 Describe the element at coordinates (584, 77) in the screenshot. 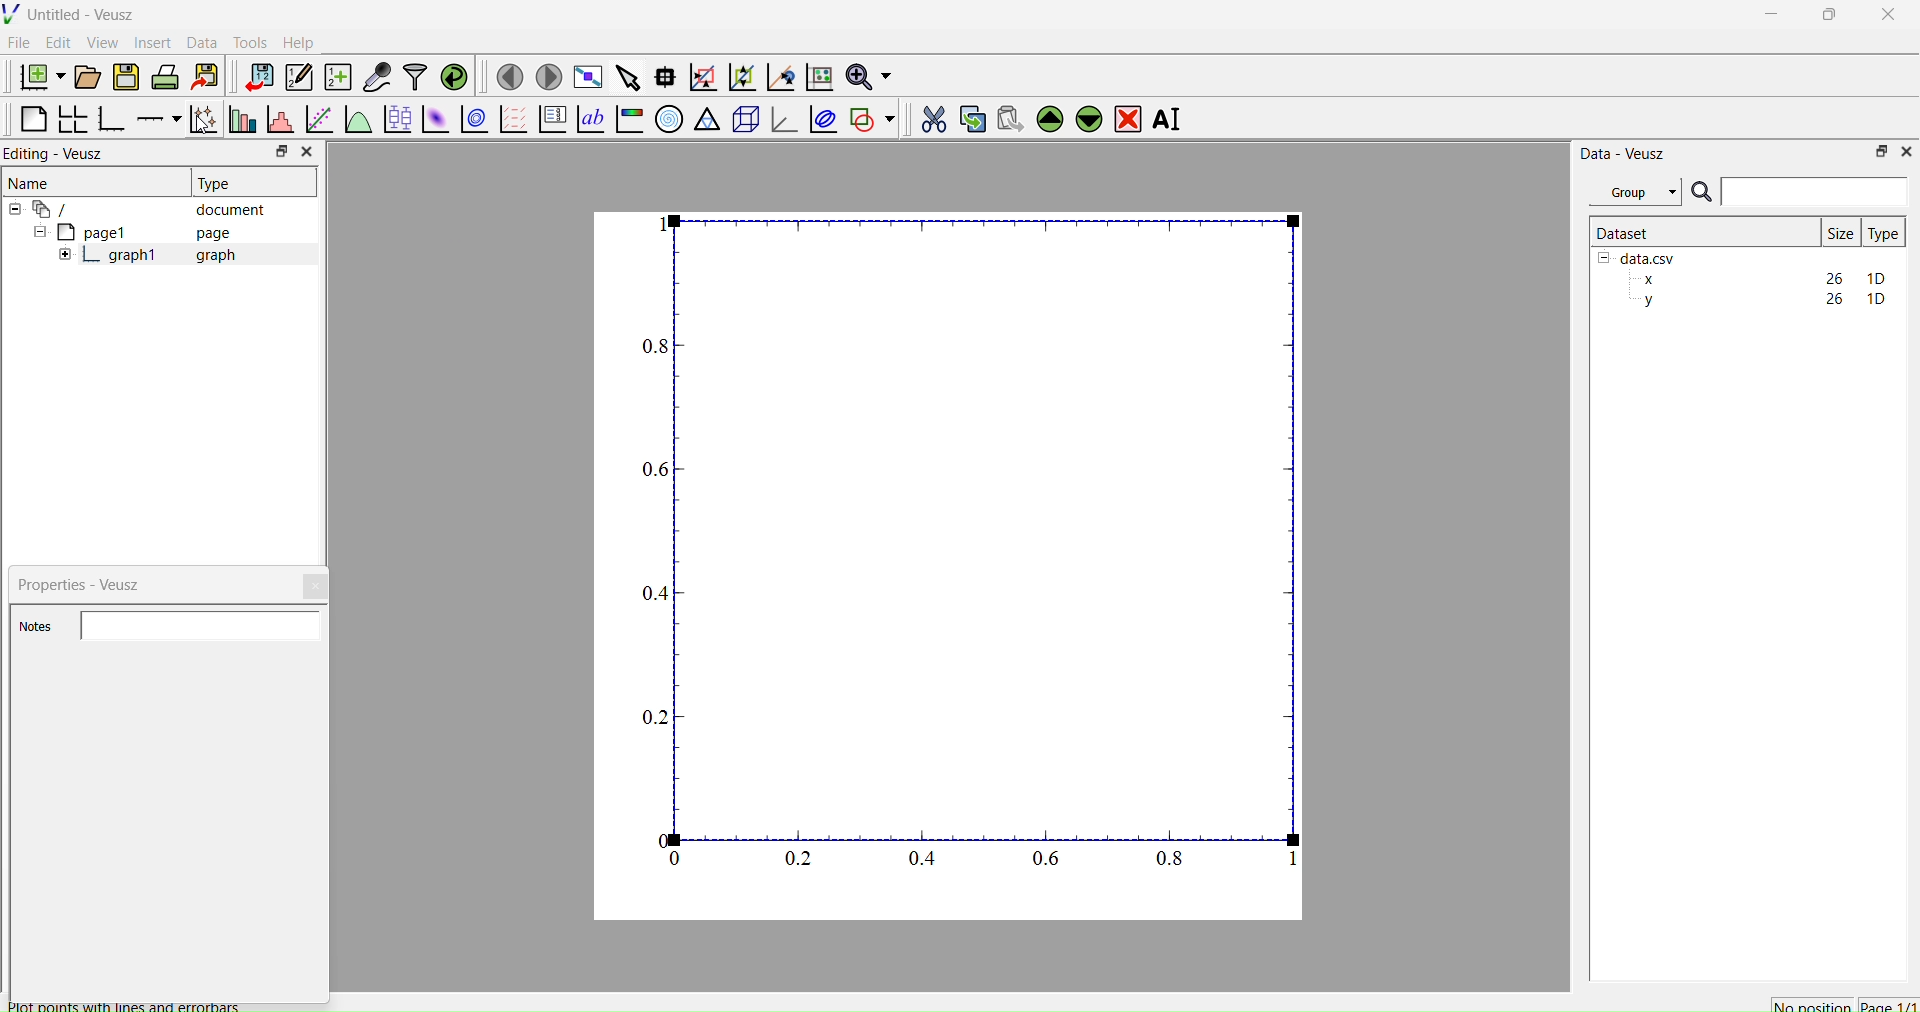

I see `Full screen` at that location.